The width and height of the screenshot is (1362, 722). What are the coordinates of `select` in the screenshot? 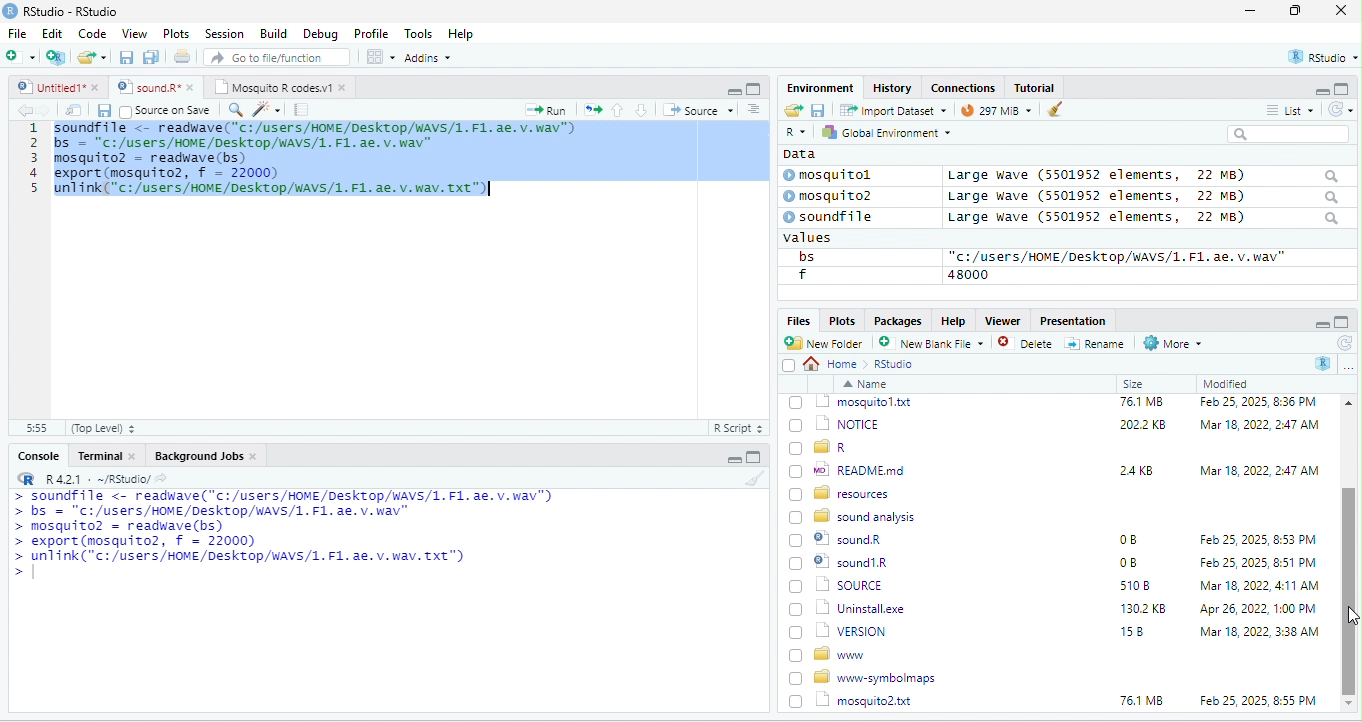 It's located at (791, 369).